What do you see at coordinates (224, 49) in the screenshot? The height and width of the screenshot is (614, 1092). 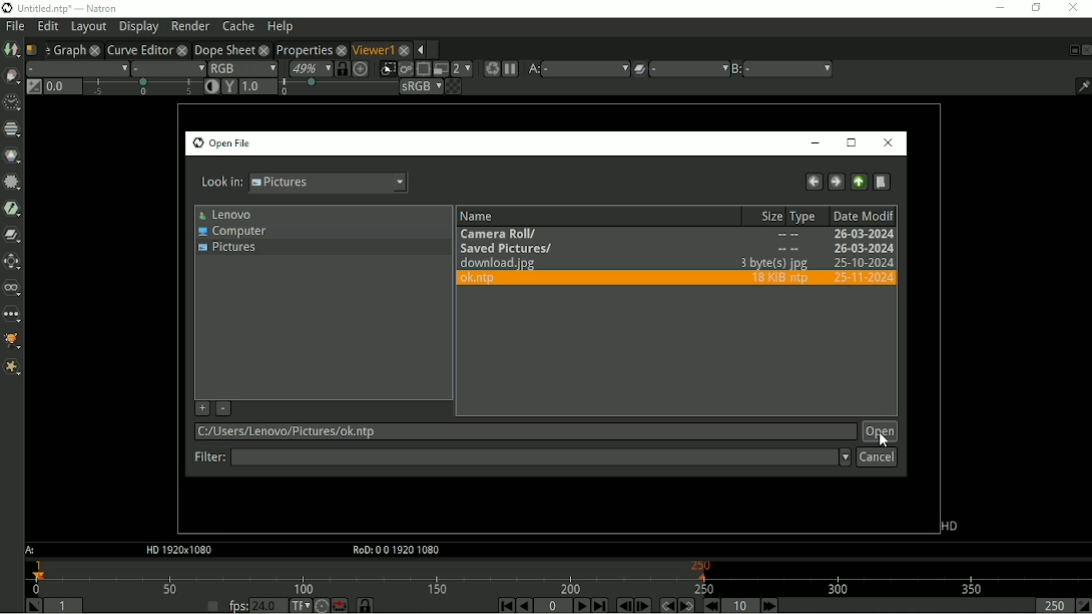 I see `Dope Sheet` at bounding box center [224, 49].